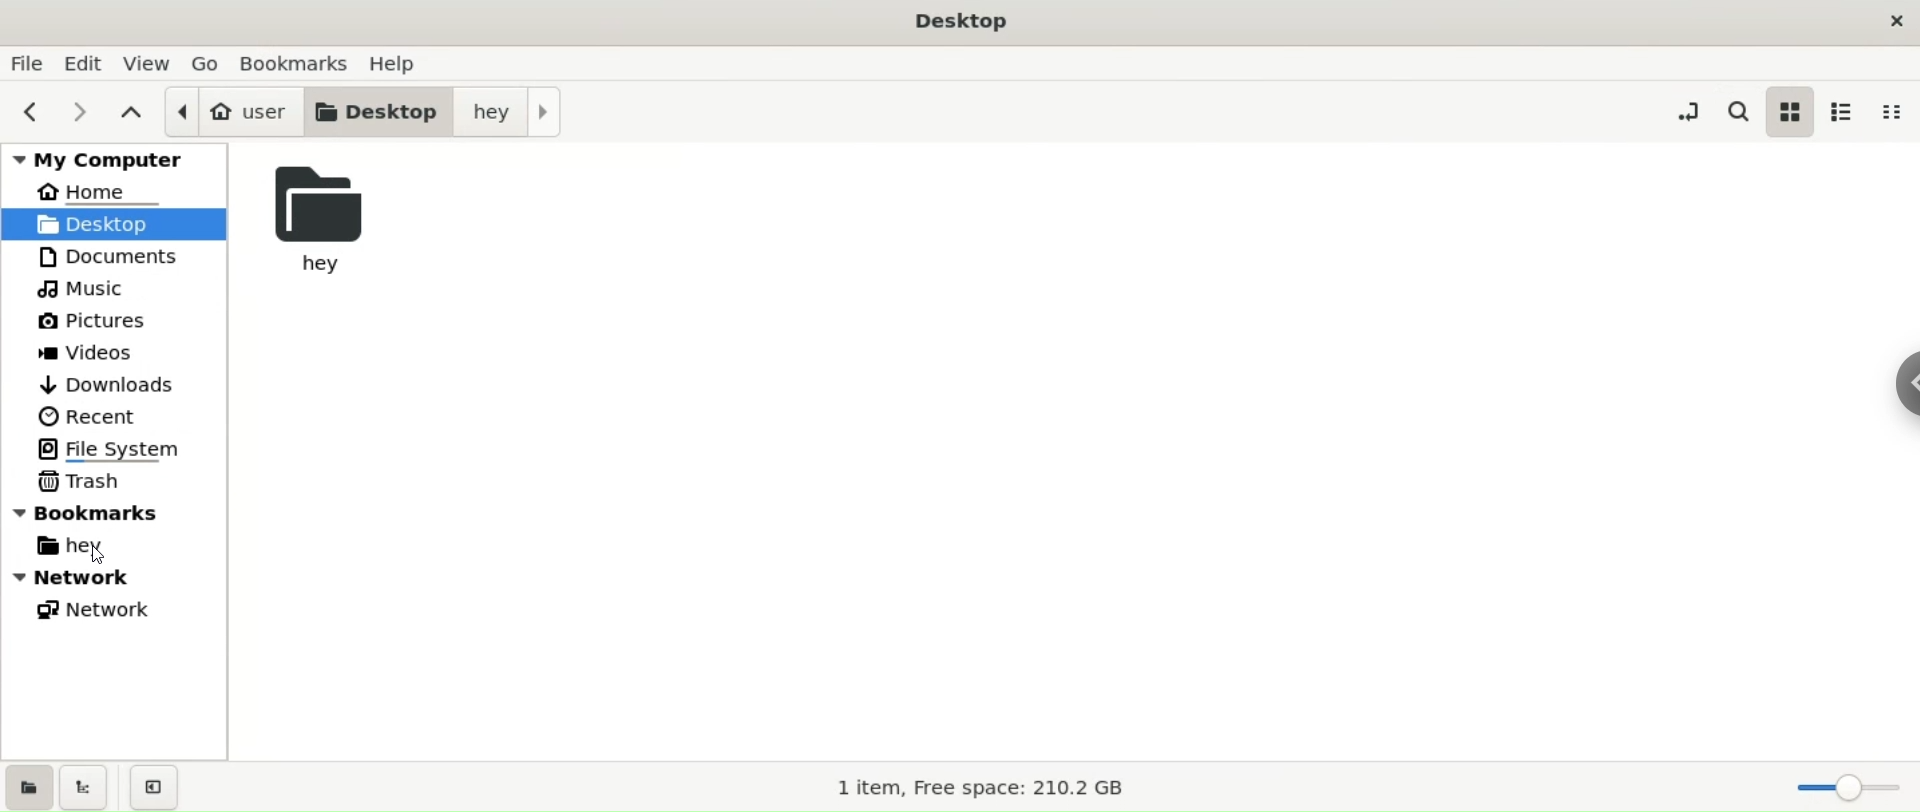 The height and width of the screenshot is (812, 1920). Describe the element at coordinates (230, 110) in the screenshot. I see `user` at that location.